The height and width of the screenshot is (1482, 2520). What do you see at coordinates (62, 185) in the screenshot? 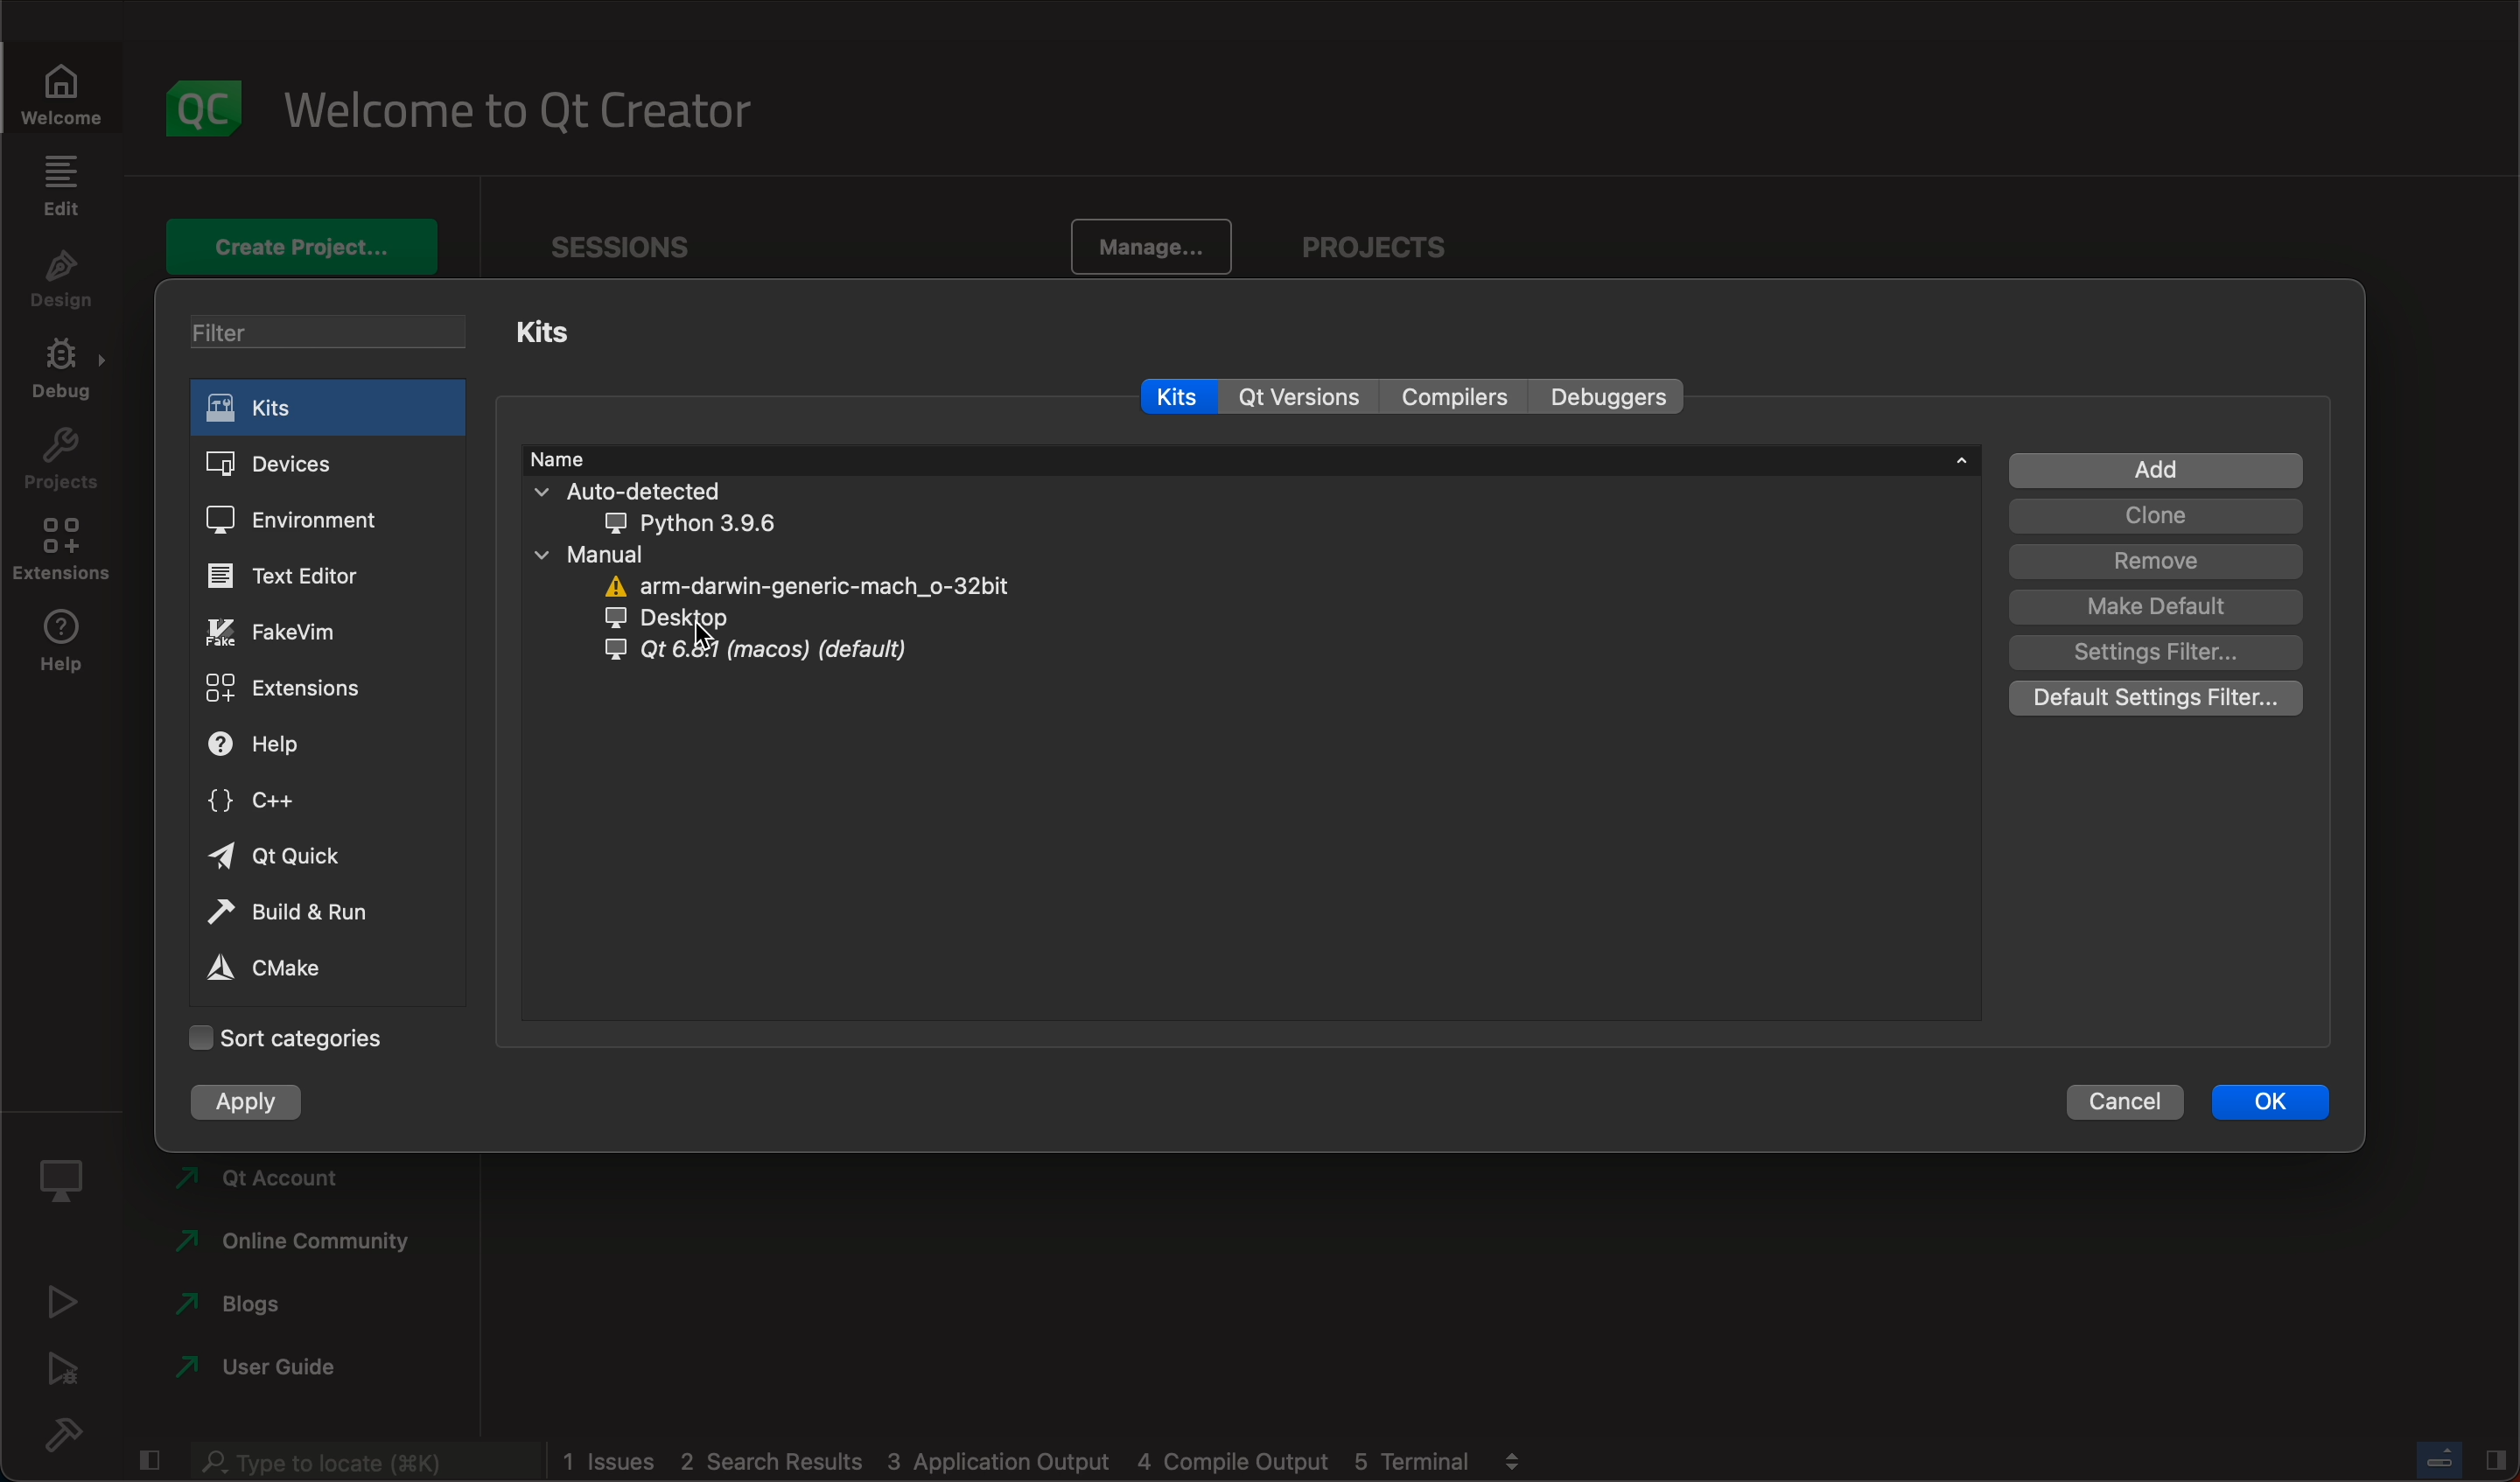
I see `edit` at bounding box center [62, 185].